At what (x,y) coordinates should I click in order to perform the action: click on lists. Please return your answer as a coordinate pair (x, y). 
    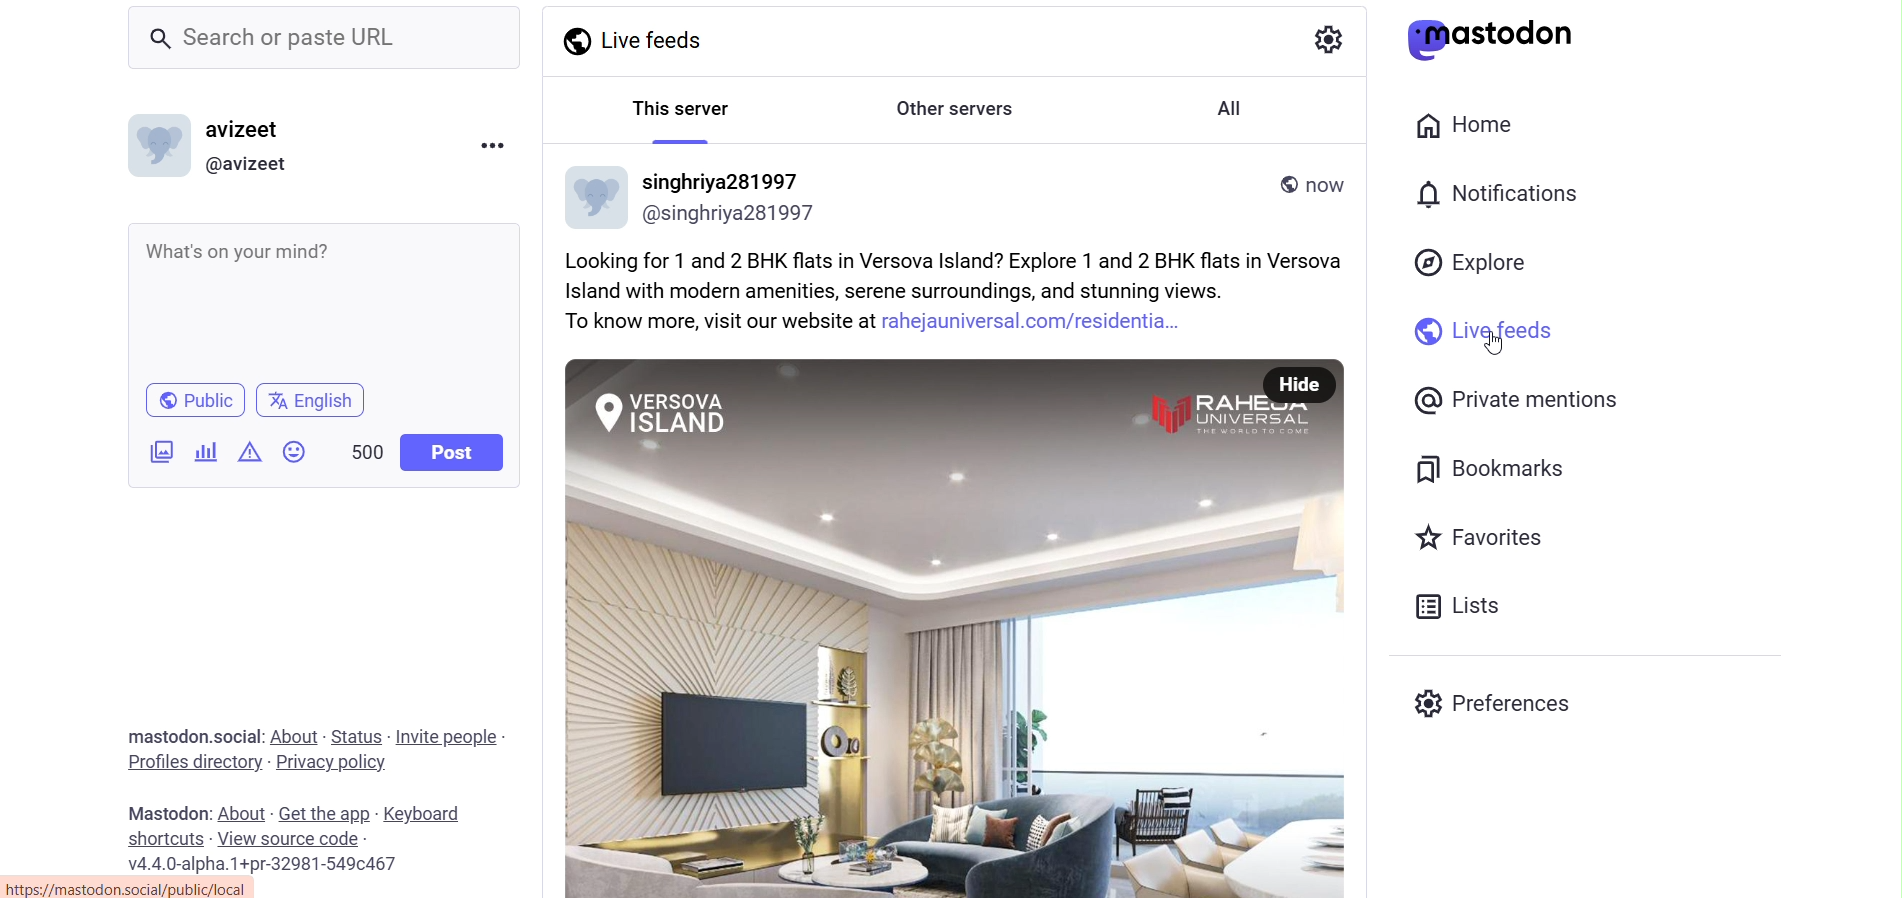
    Looking at the image, I should click on (1459, 608).